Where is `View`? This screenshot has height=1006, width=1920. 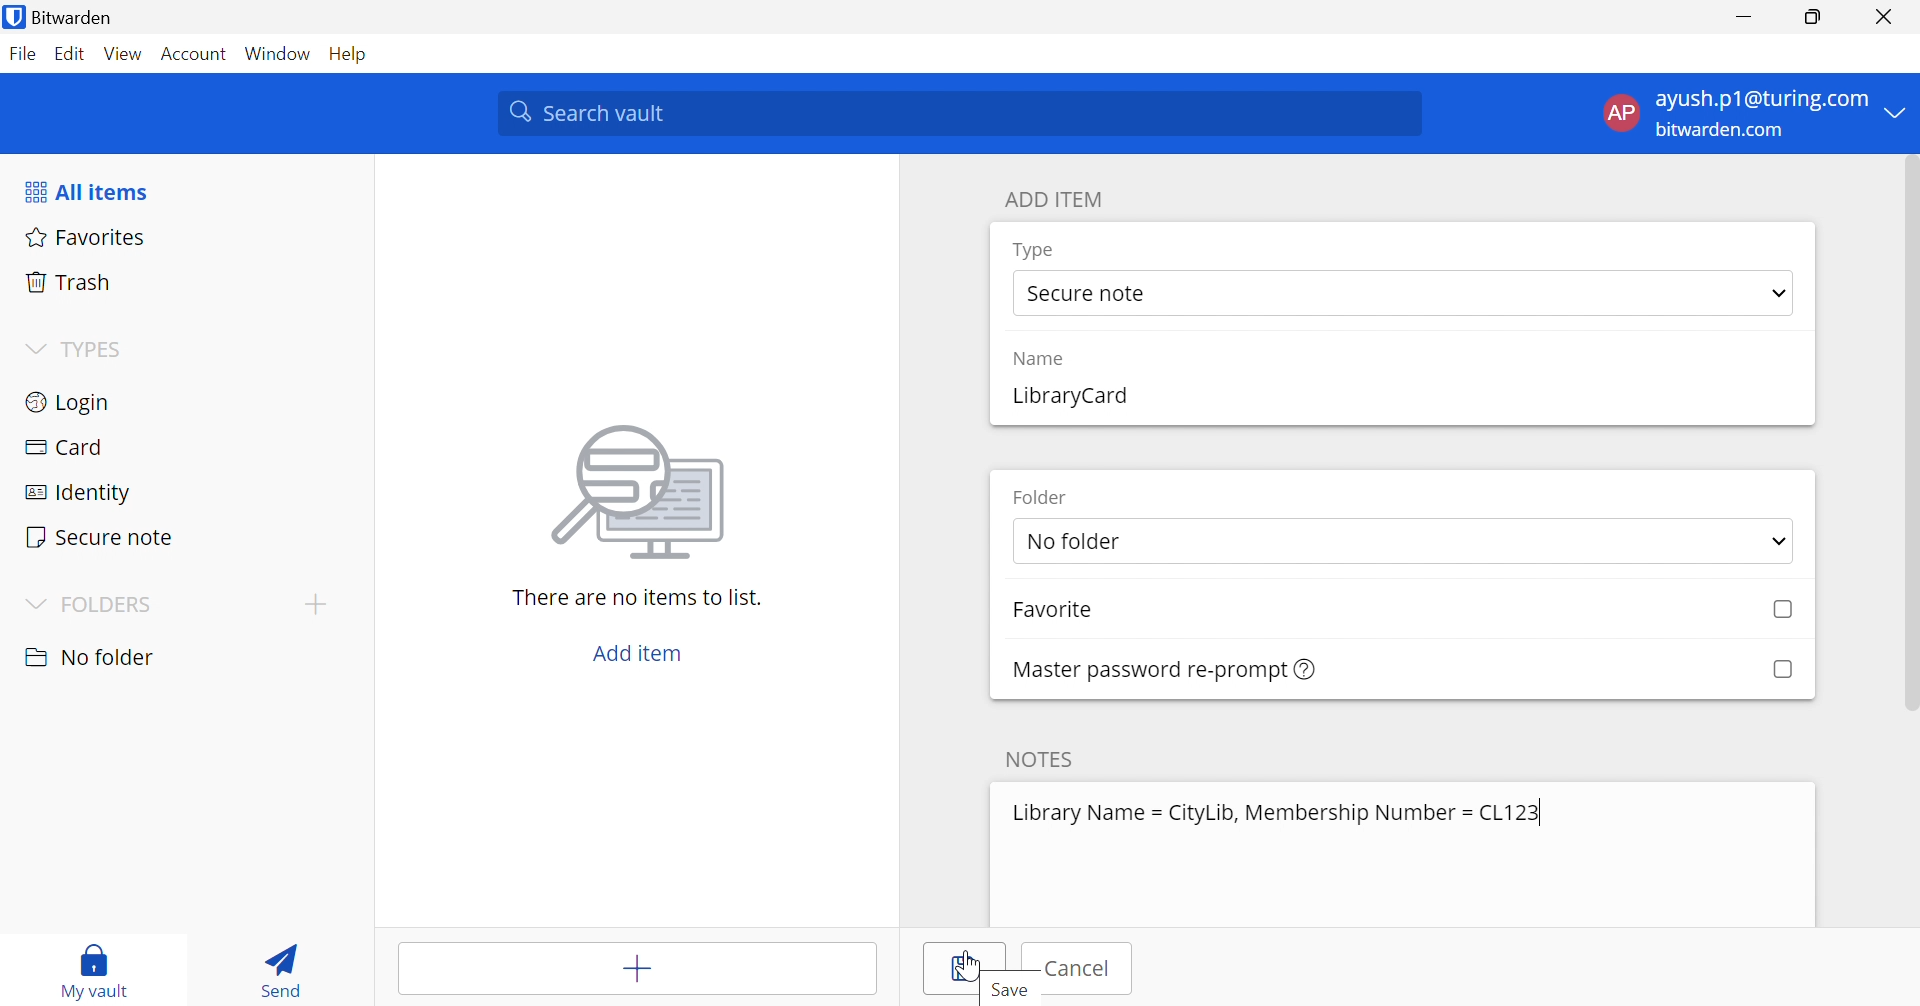 View is located at coordinates (124, 56).